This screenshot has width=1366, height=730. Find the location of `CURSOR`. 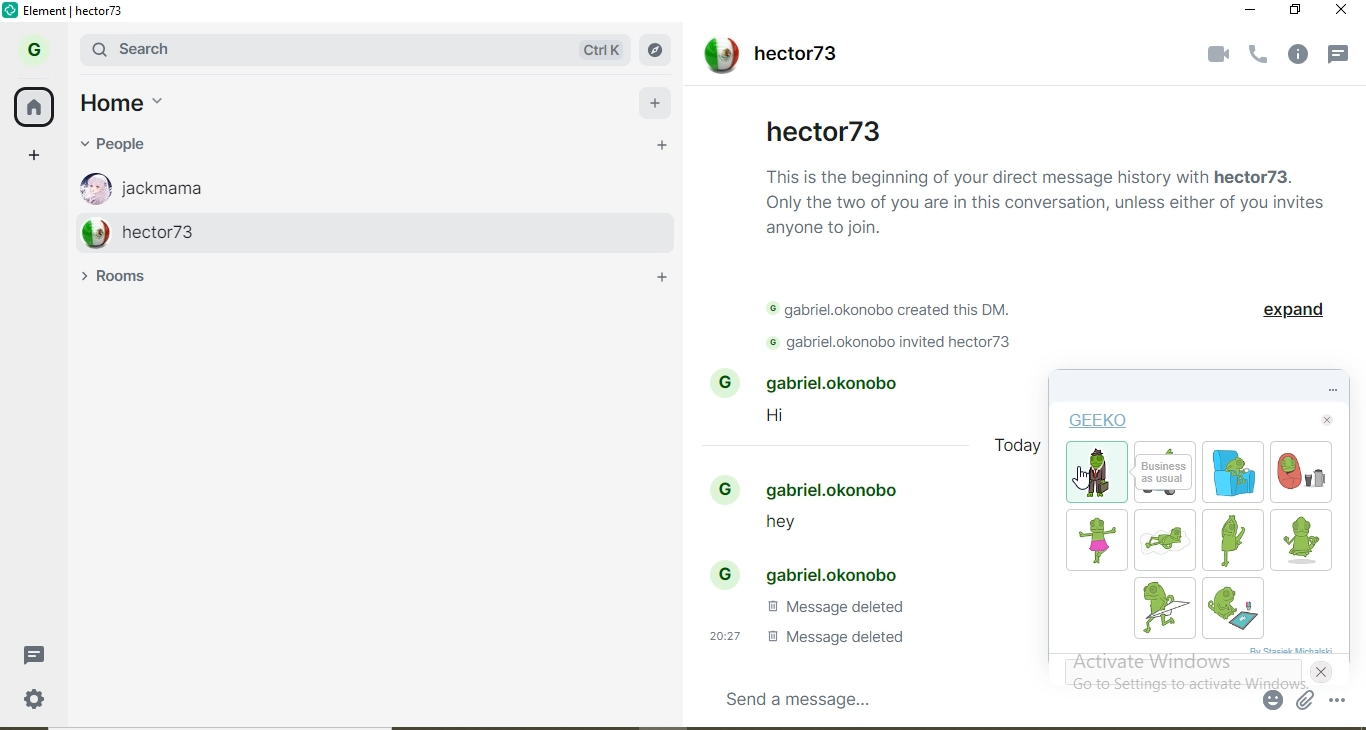

CURSOR is located at coordinates (1083, 478).